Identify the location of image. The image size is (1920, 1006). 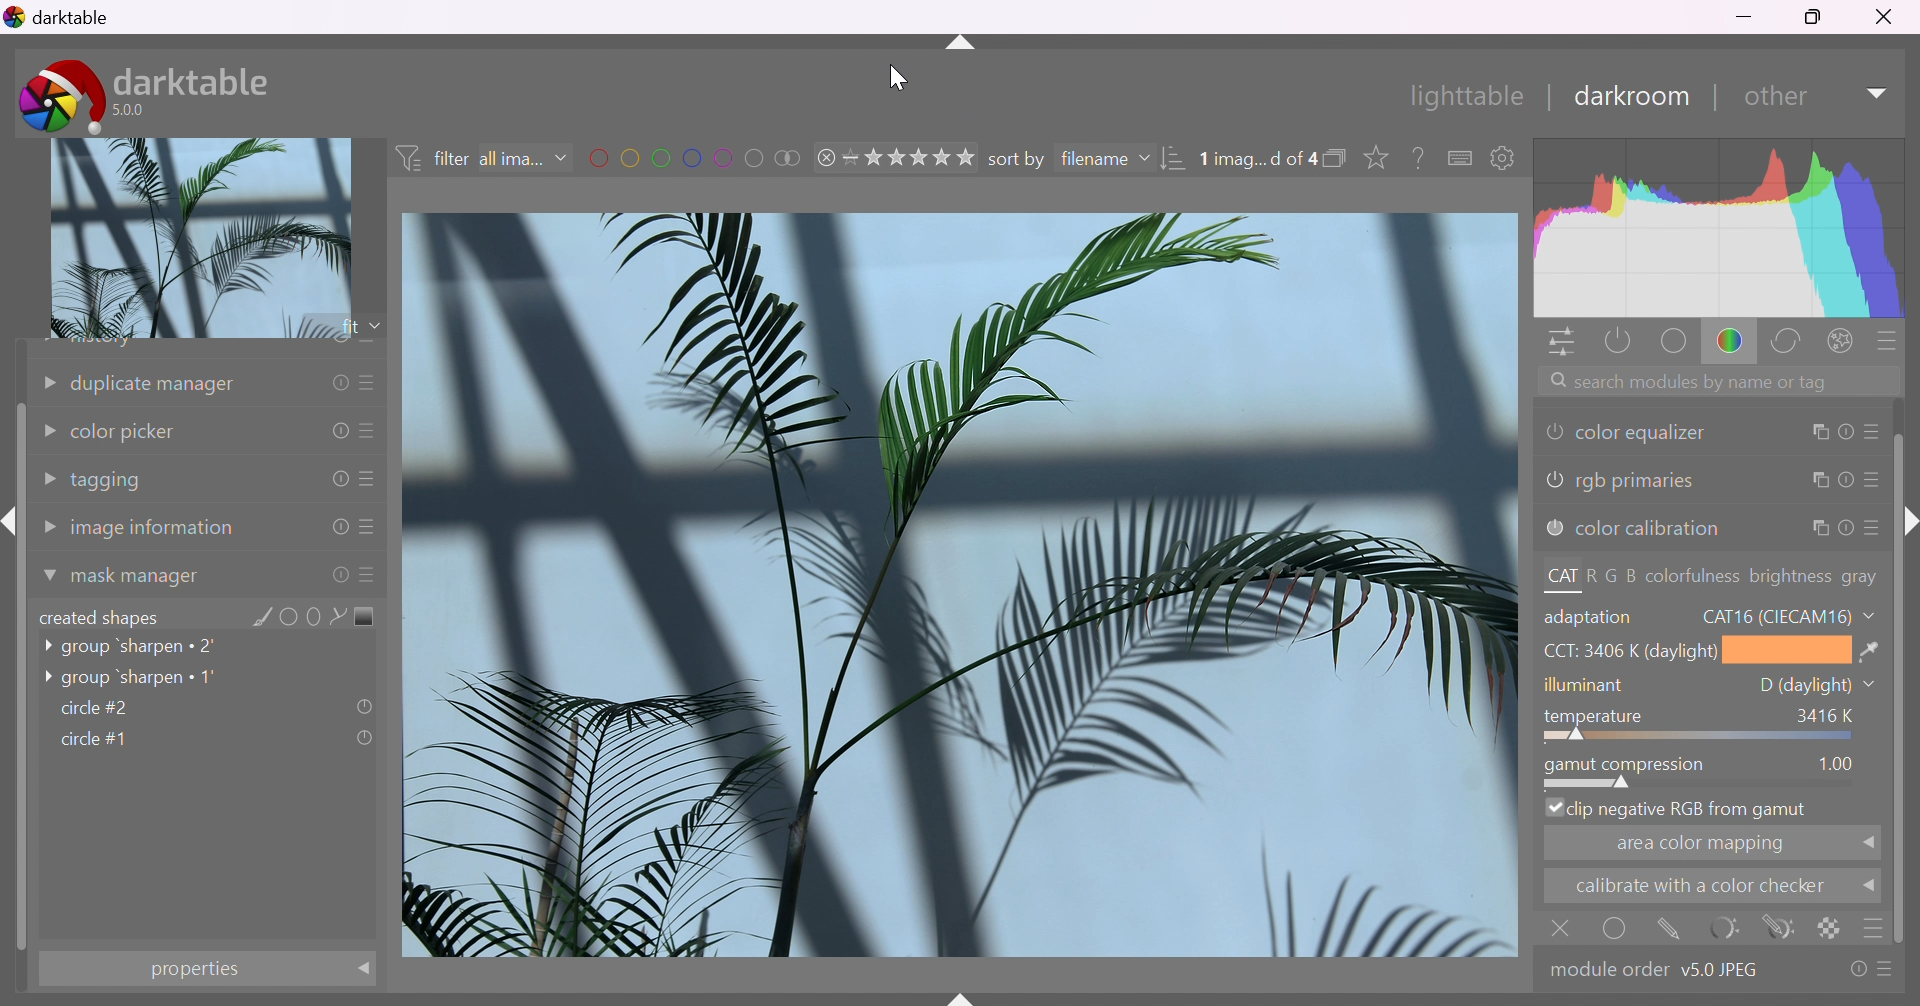
(959, 582).